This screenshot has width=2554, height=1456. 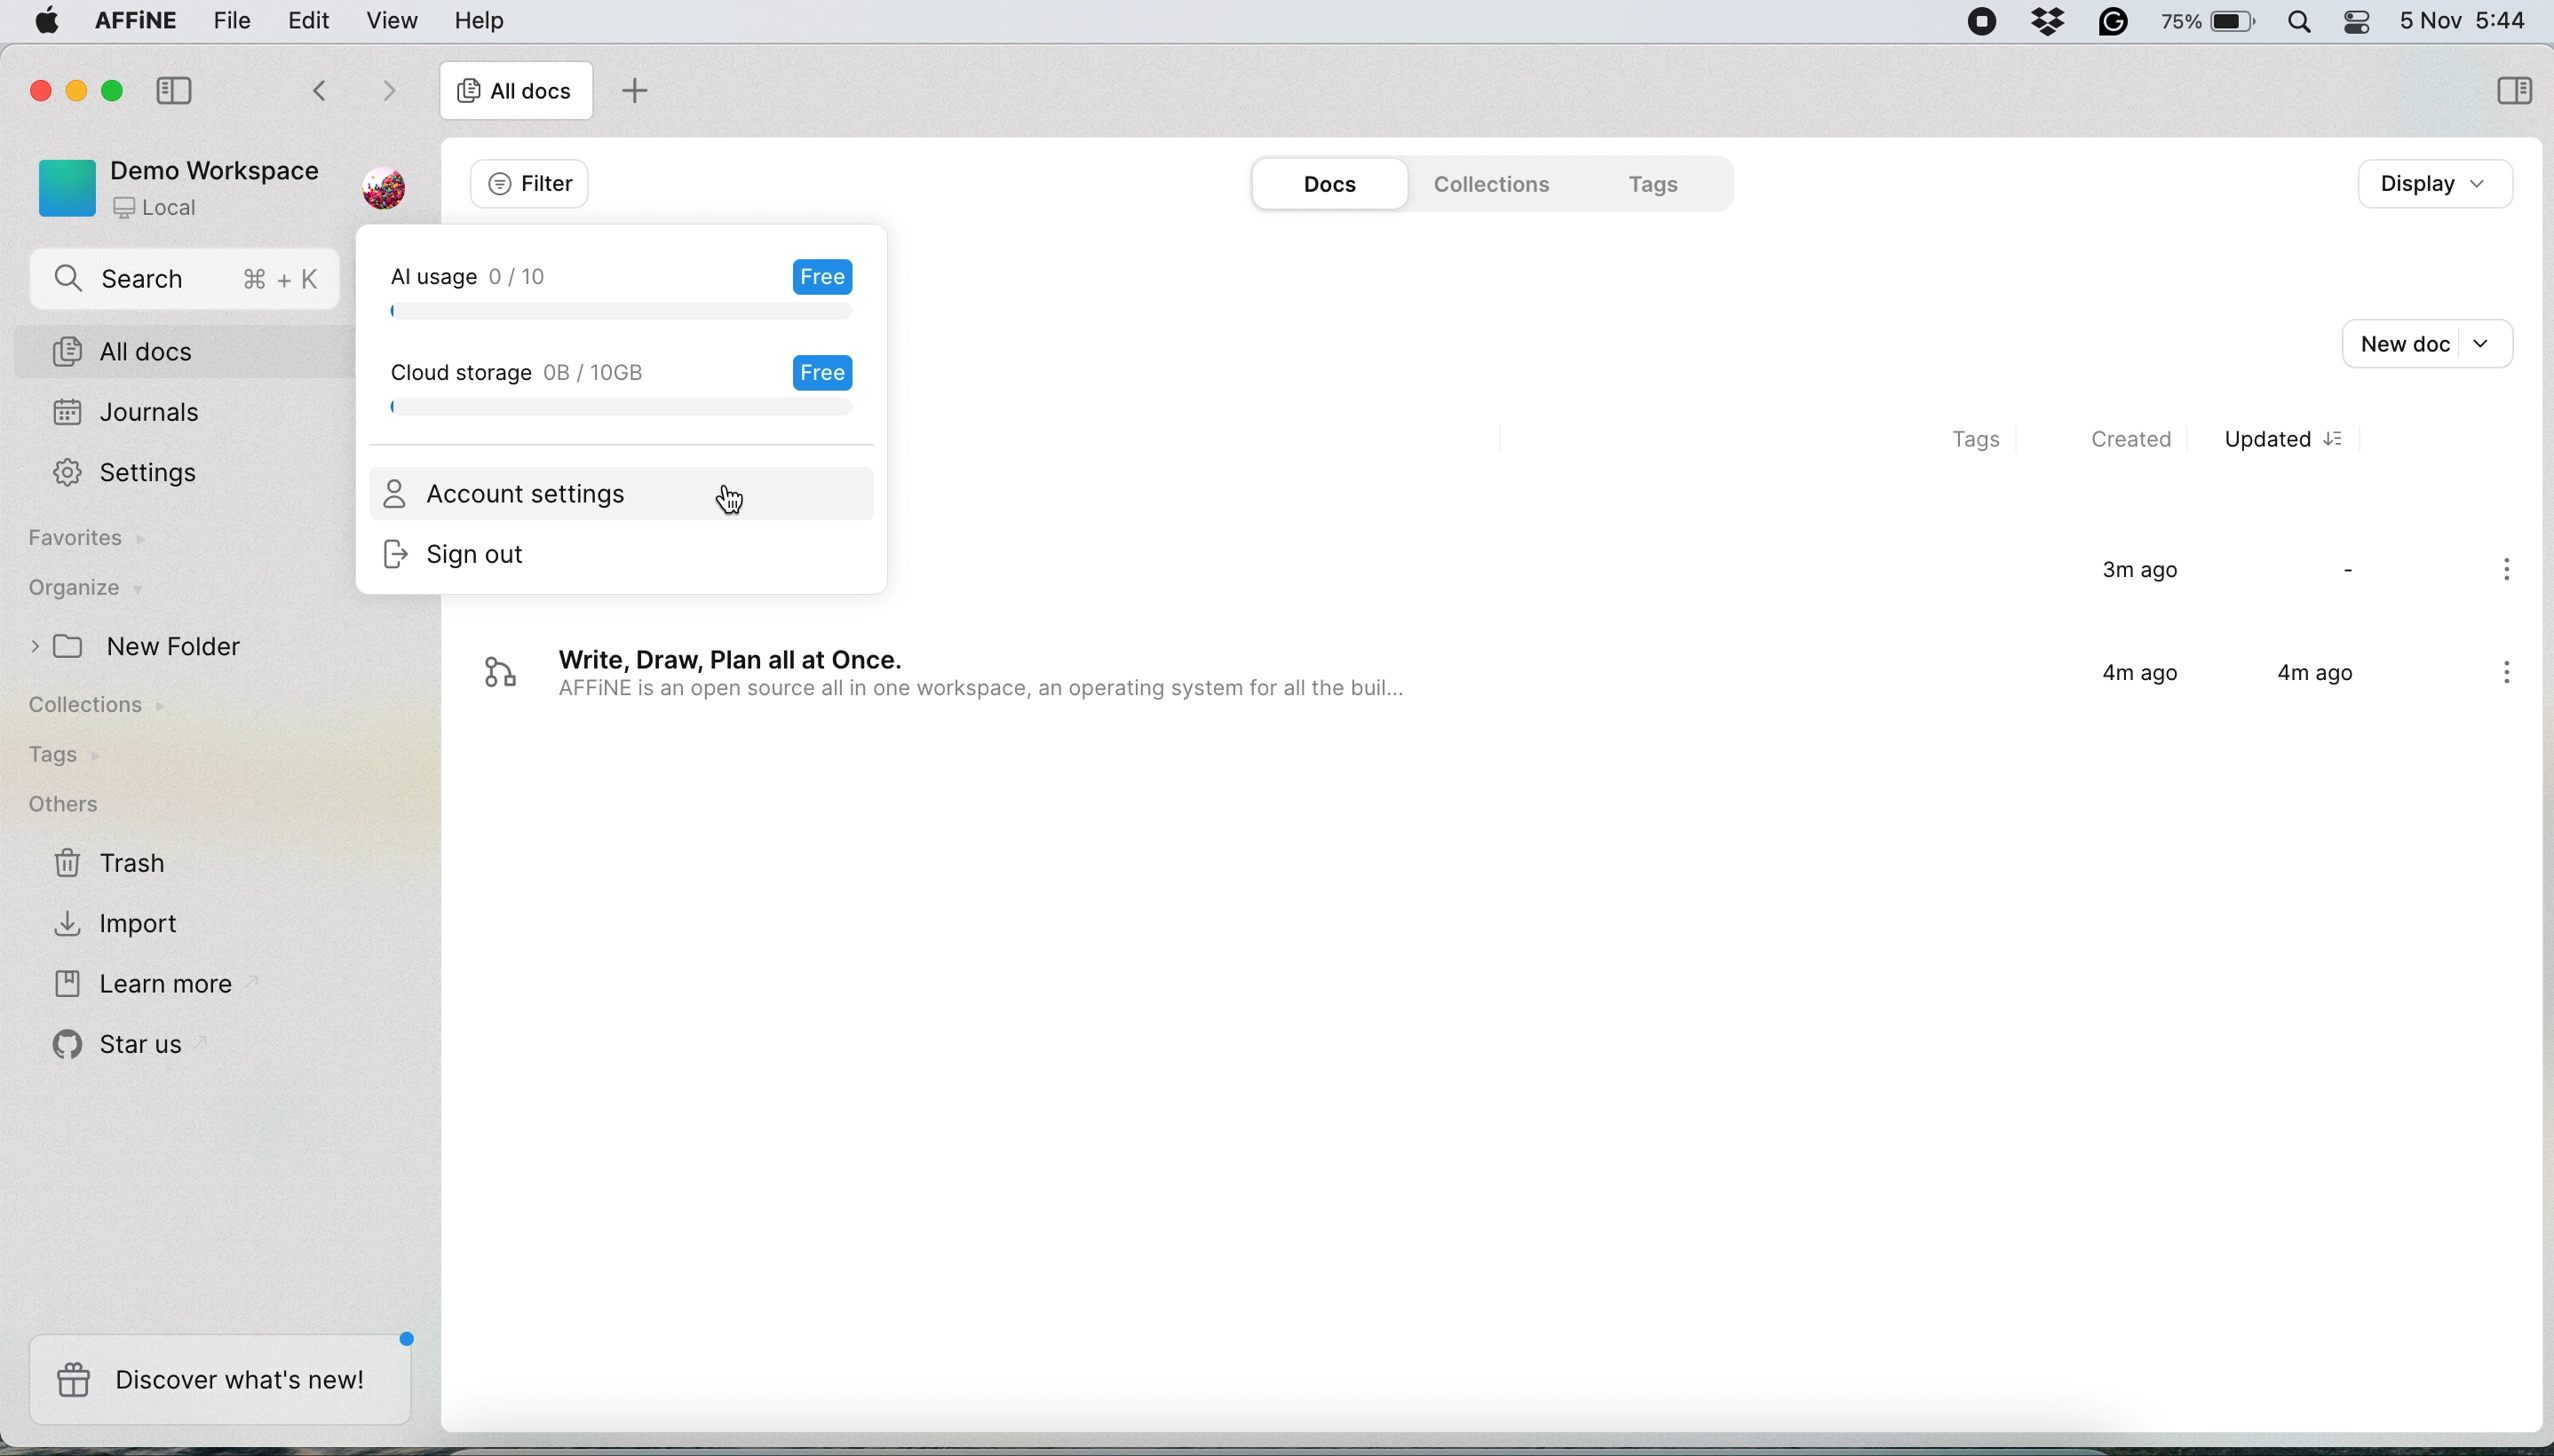 I want to click on profile, so click(x=379, y=181).